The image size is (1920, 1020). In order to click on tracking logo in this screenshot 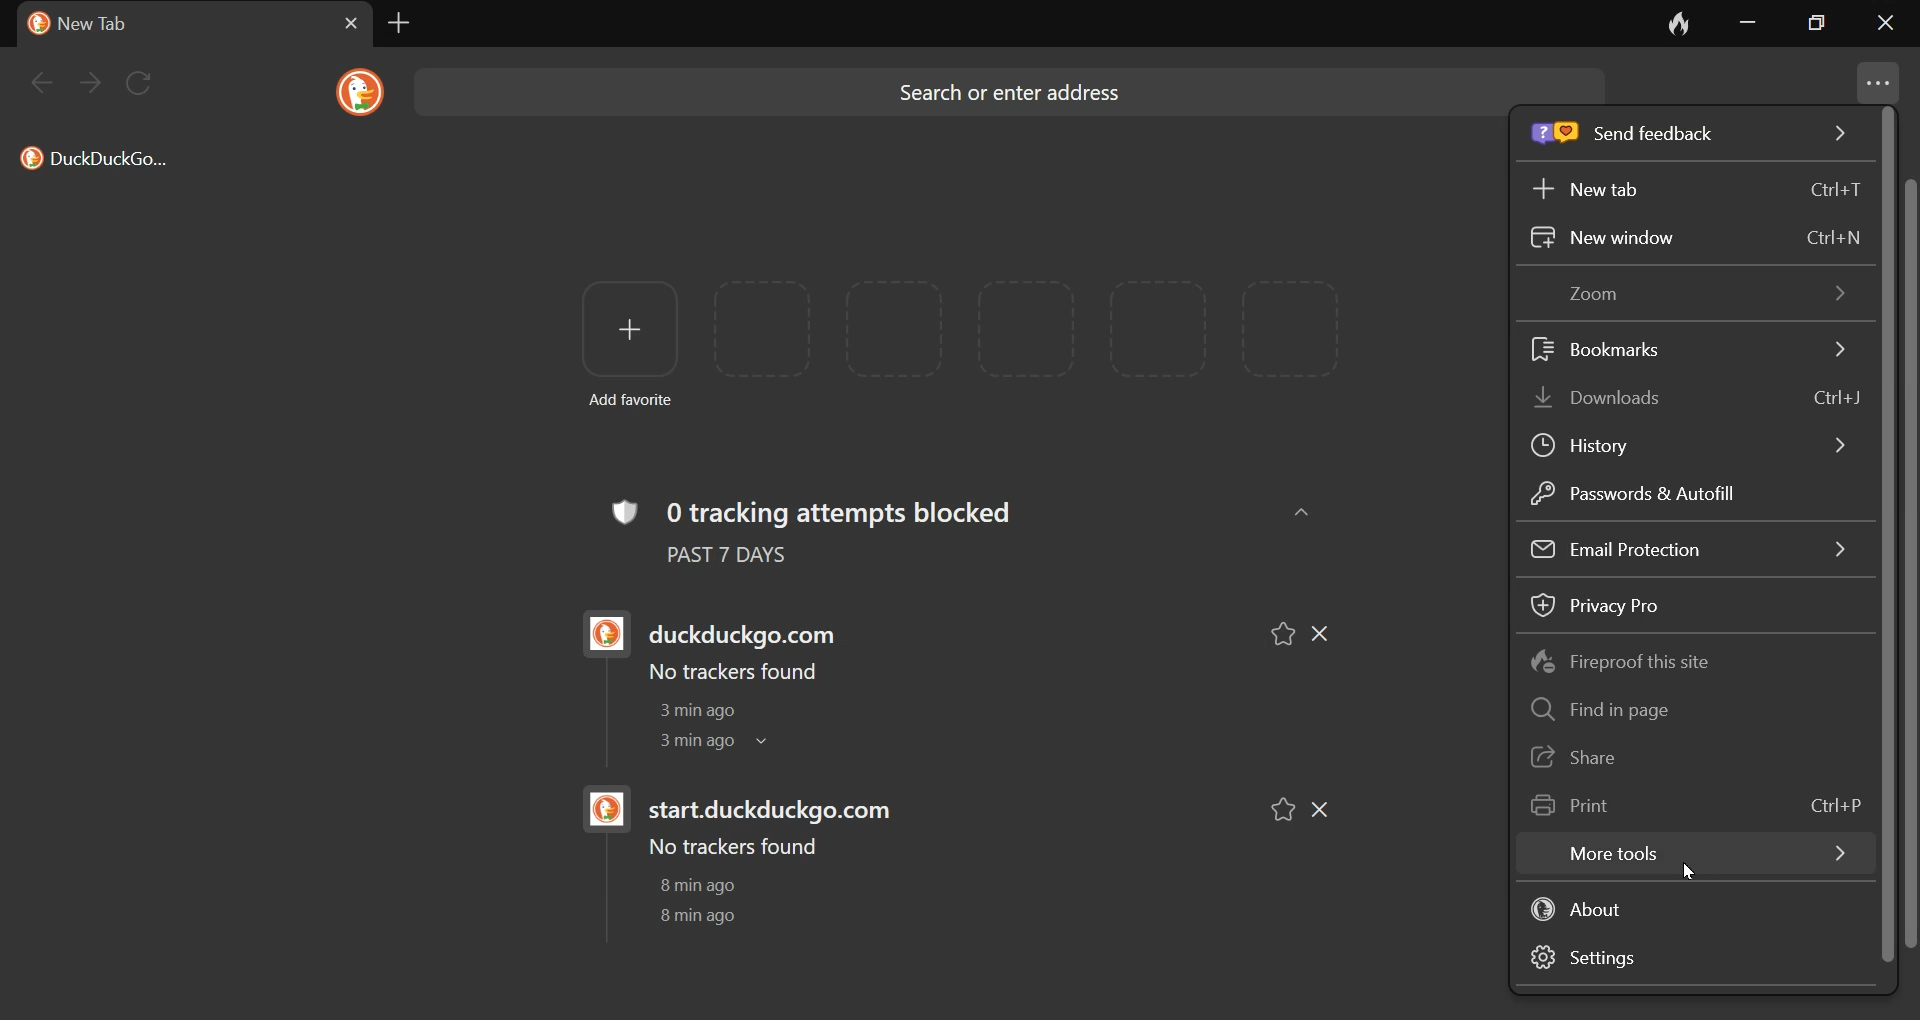, I will do `click(622, 508)`.